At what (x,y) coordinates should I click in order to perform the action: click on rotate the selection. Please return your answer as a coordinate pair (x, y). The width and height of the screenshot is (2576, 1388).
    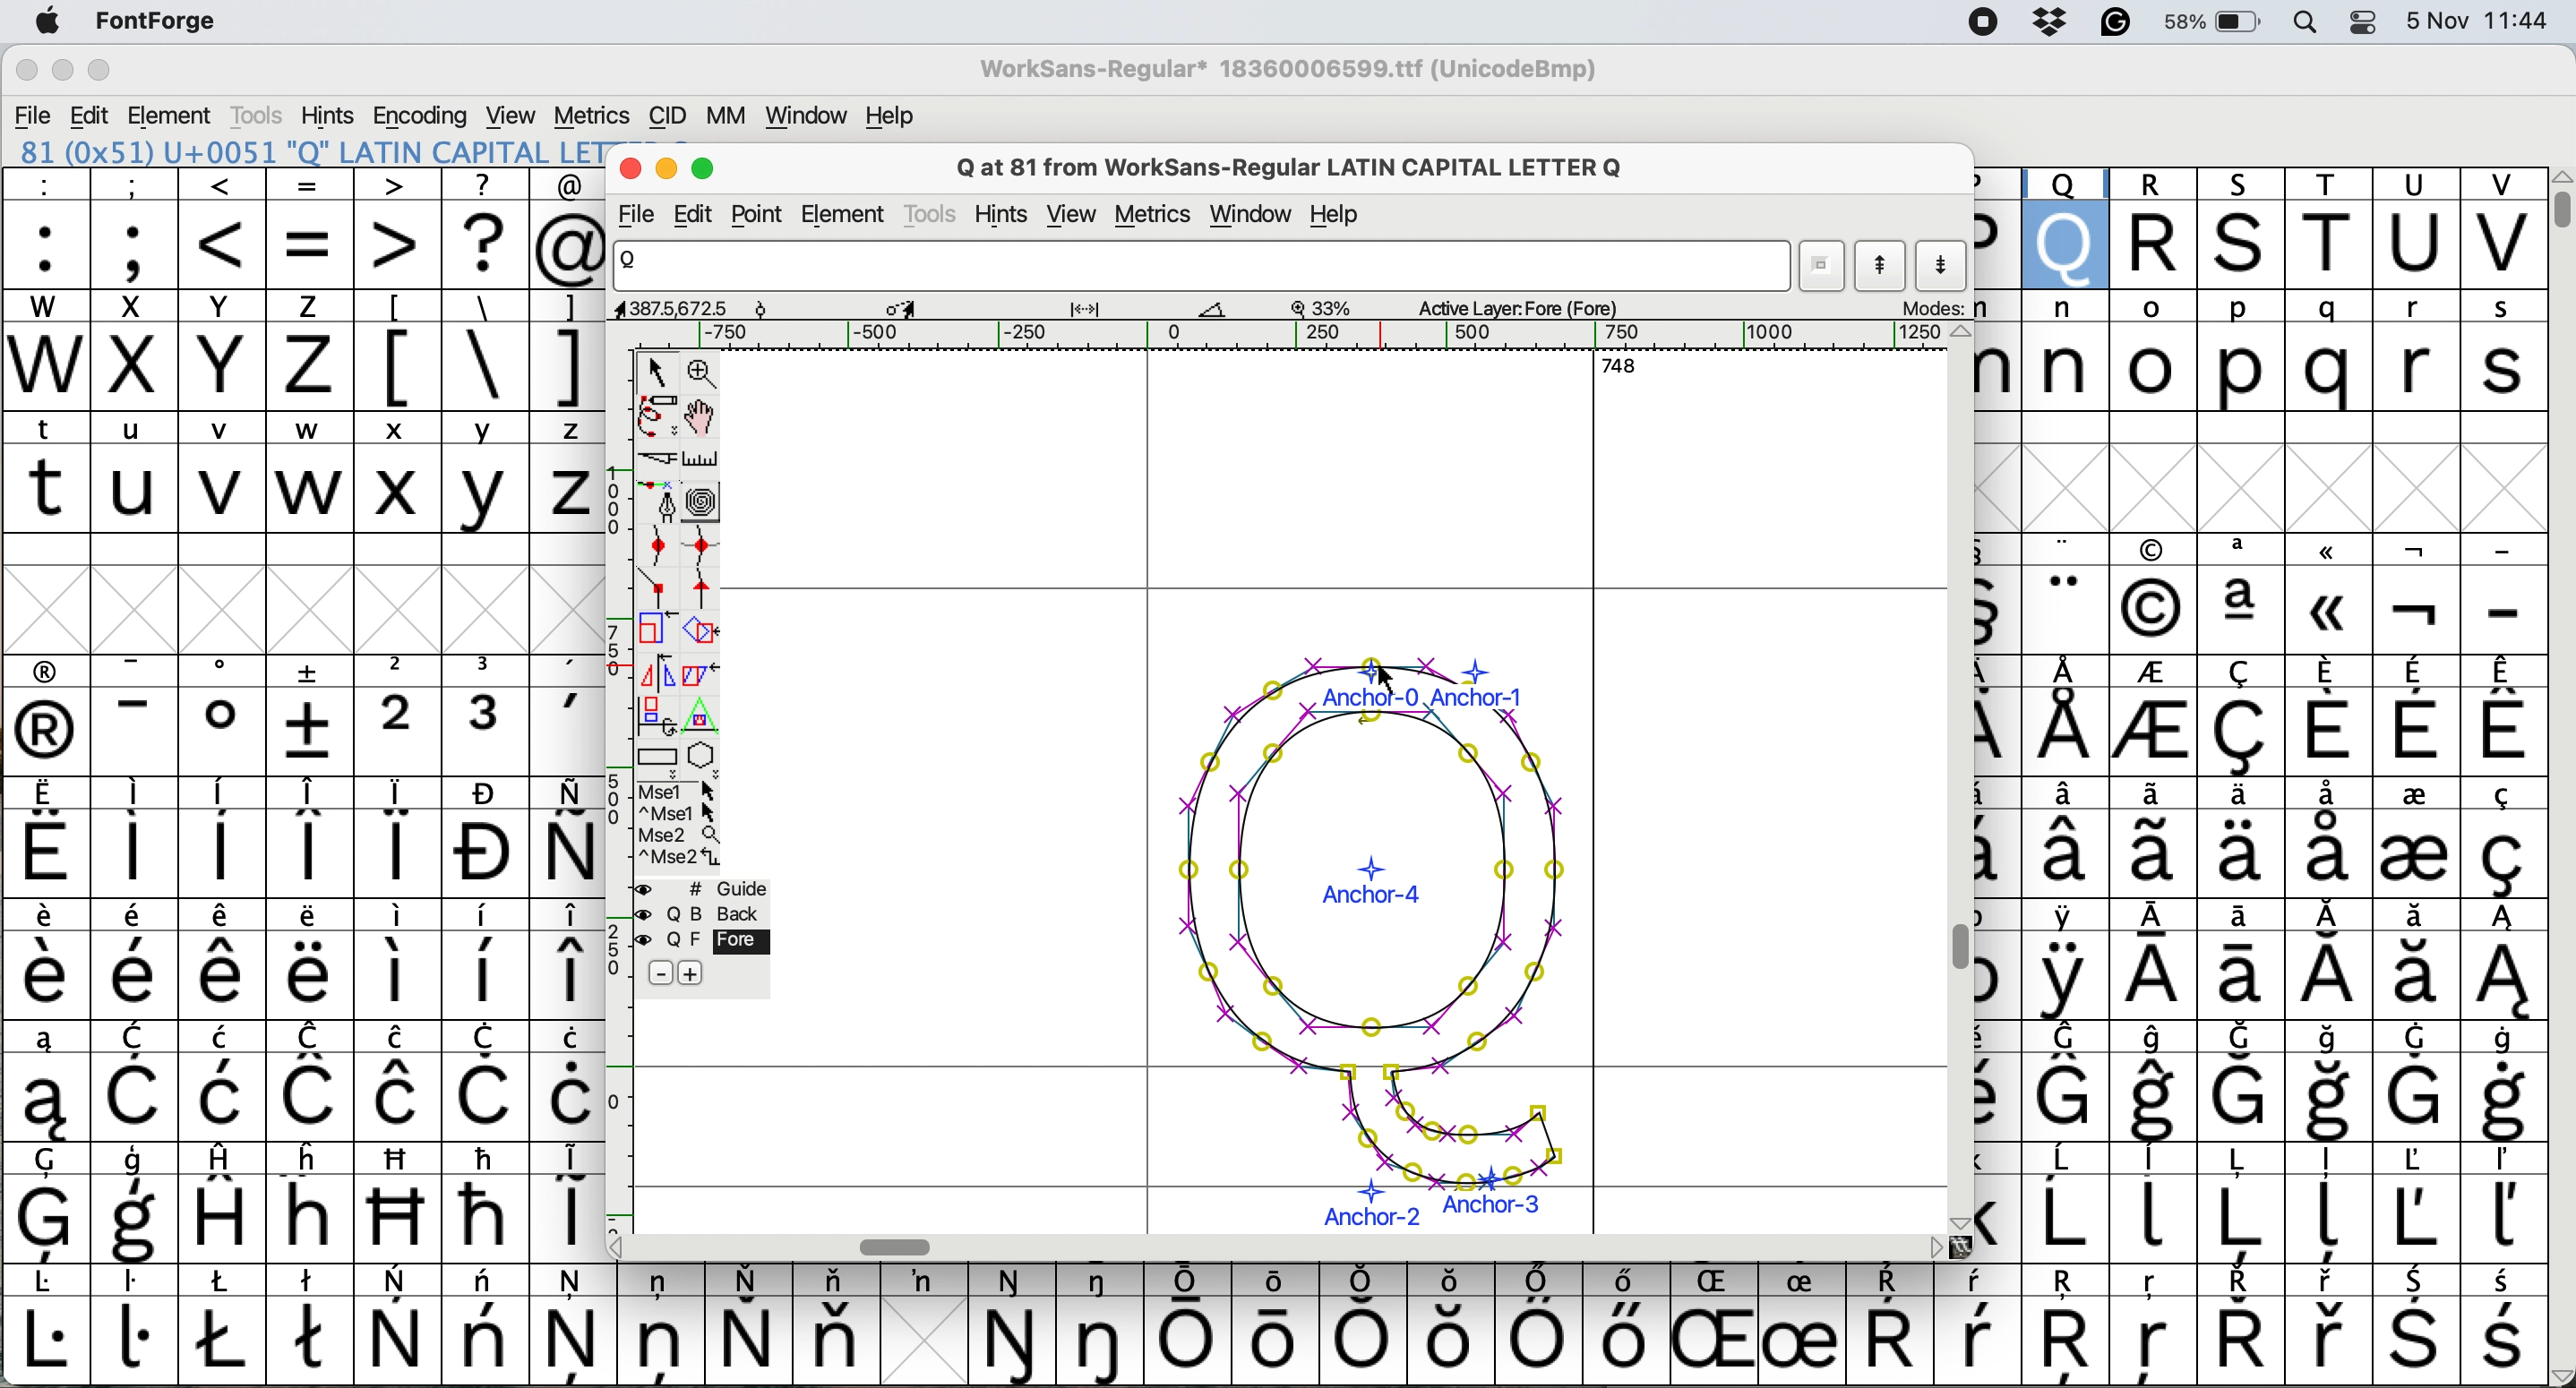
    Looking at the image, I should click on (696, 633).